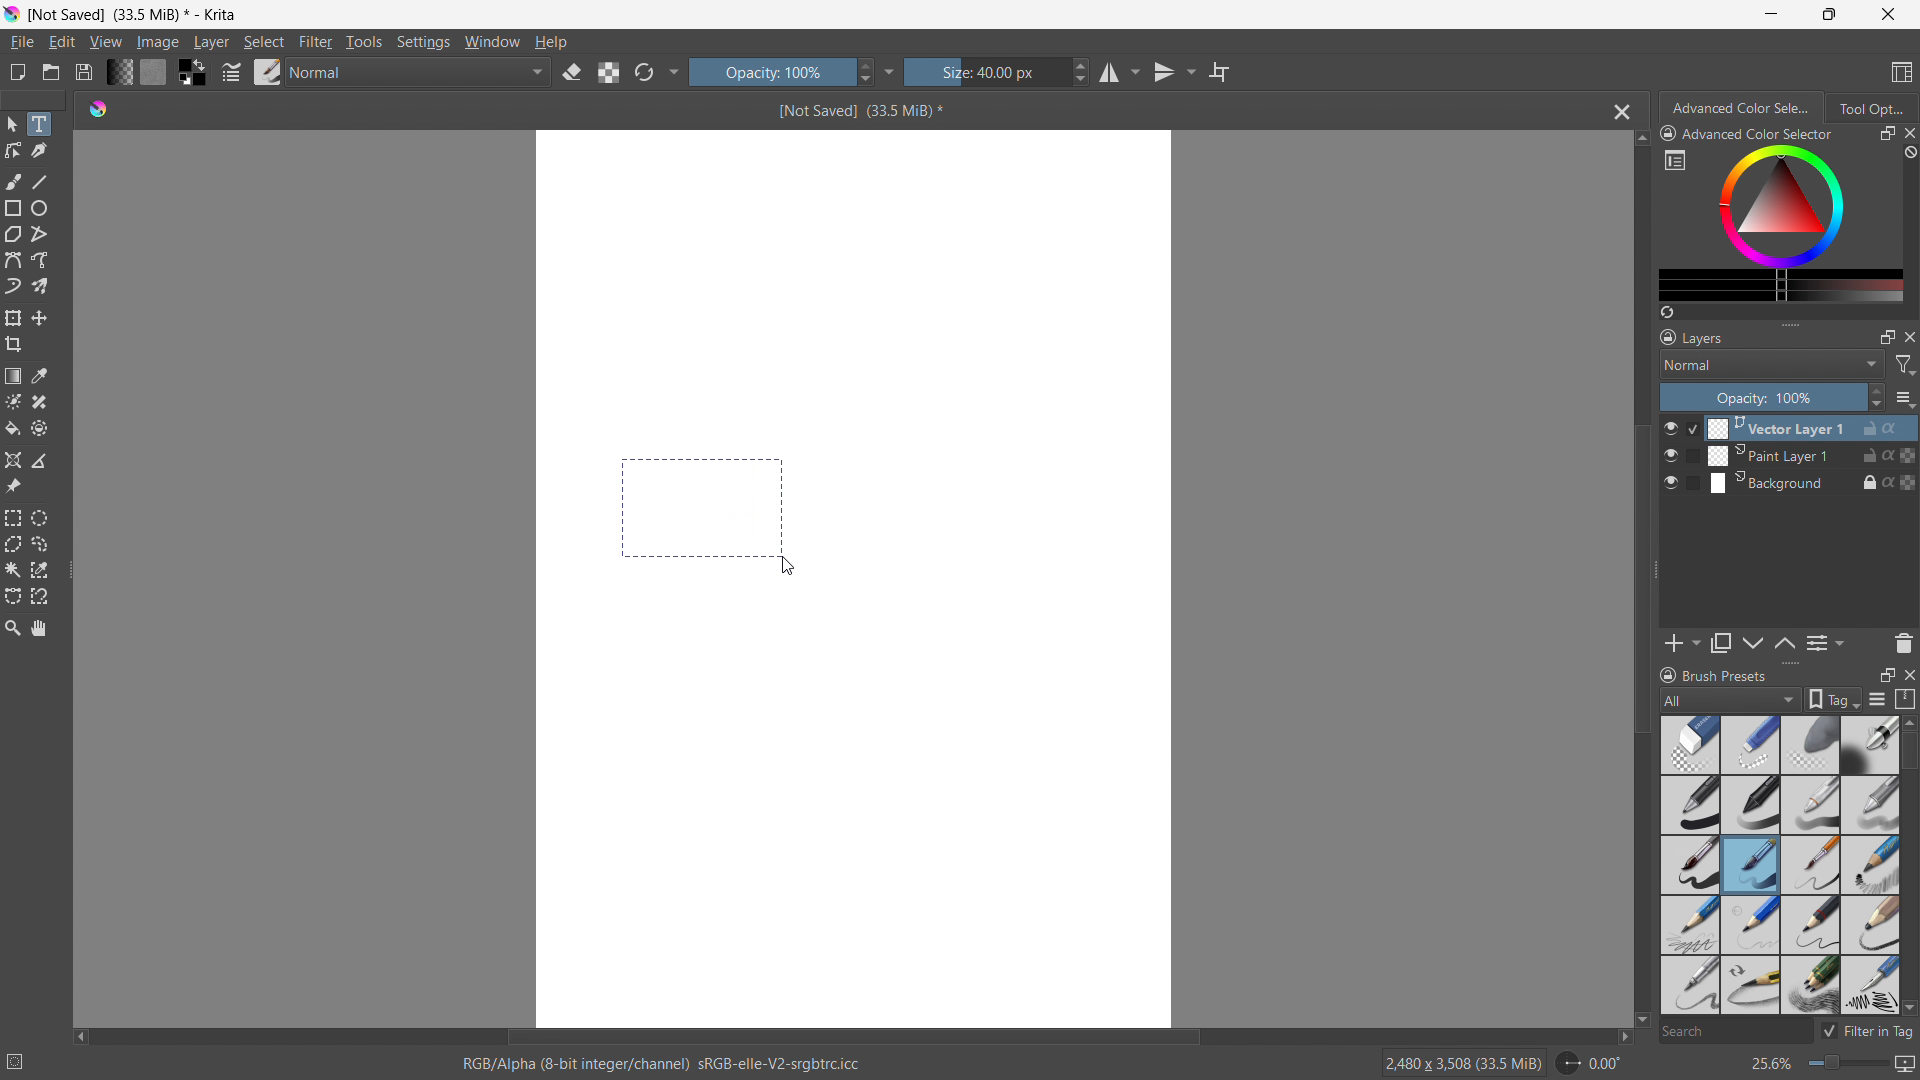 The height and width of the screenshot is (1080, 1920). Describe the element at coordinates (1462, 1062) in the screenshot. I see `2480 X 3508 (33.5 MiB)` at that location.